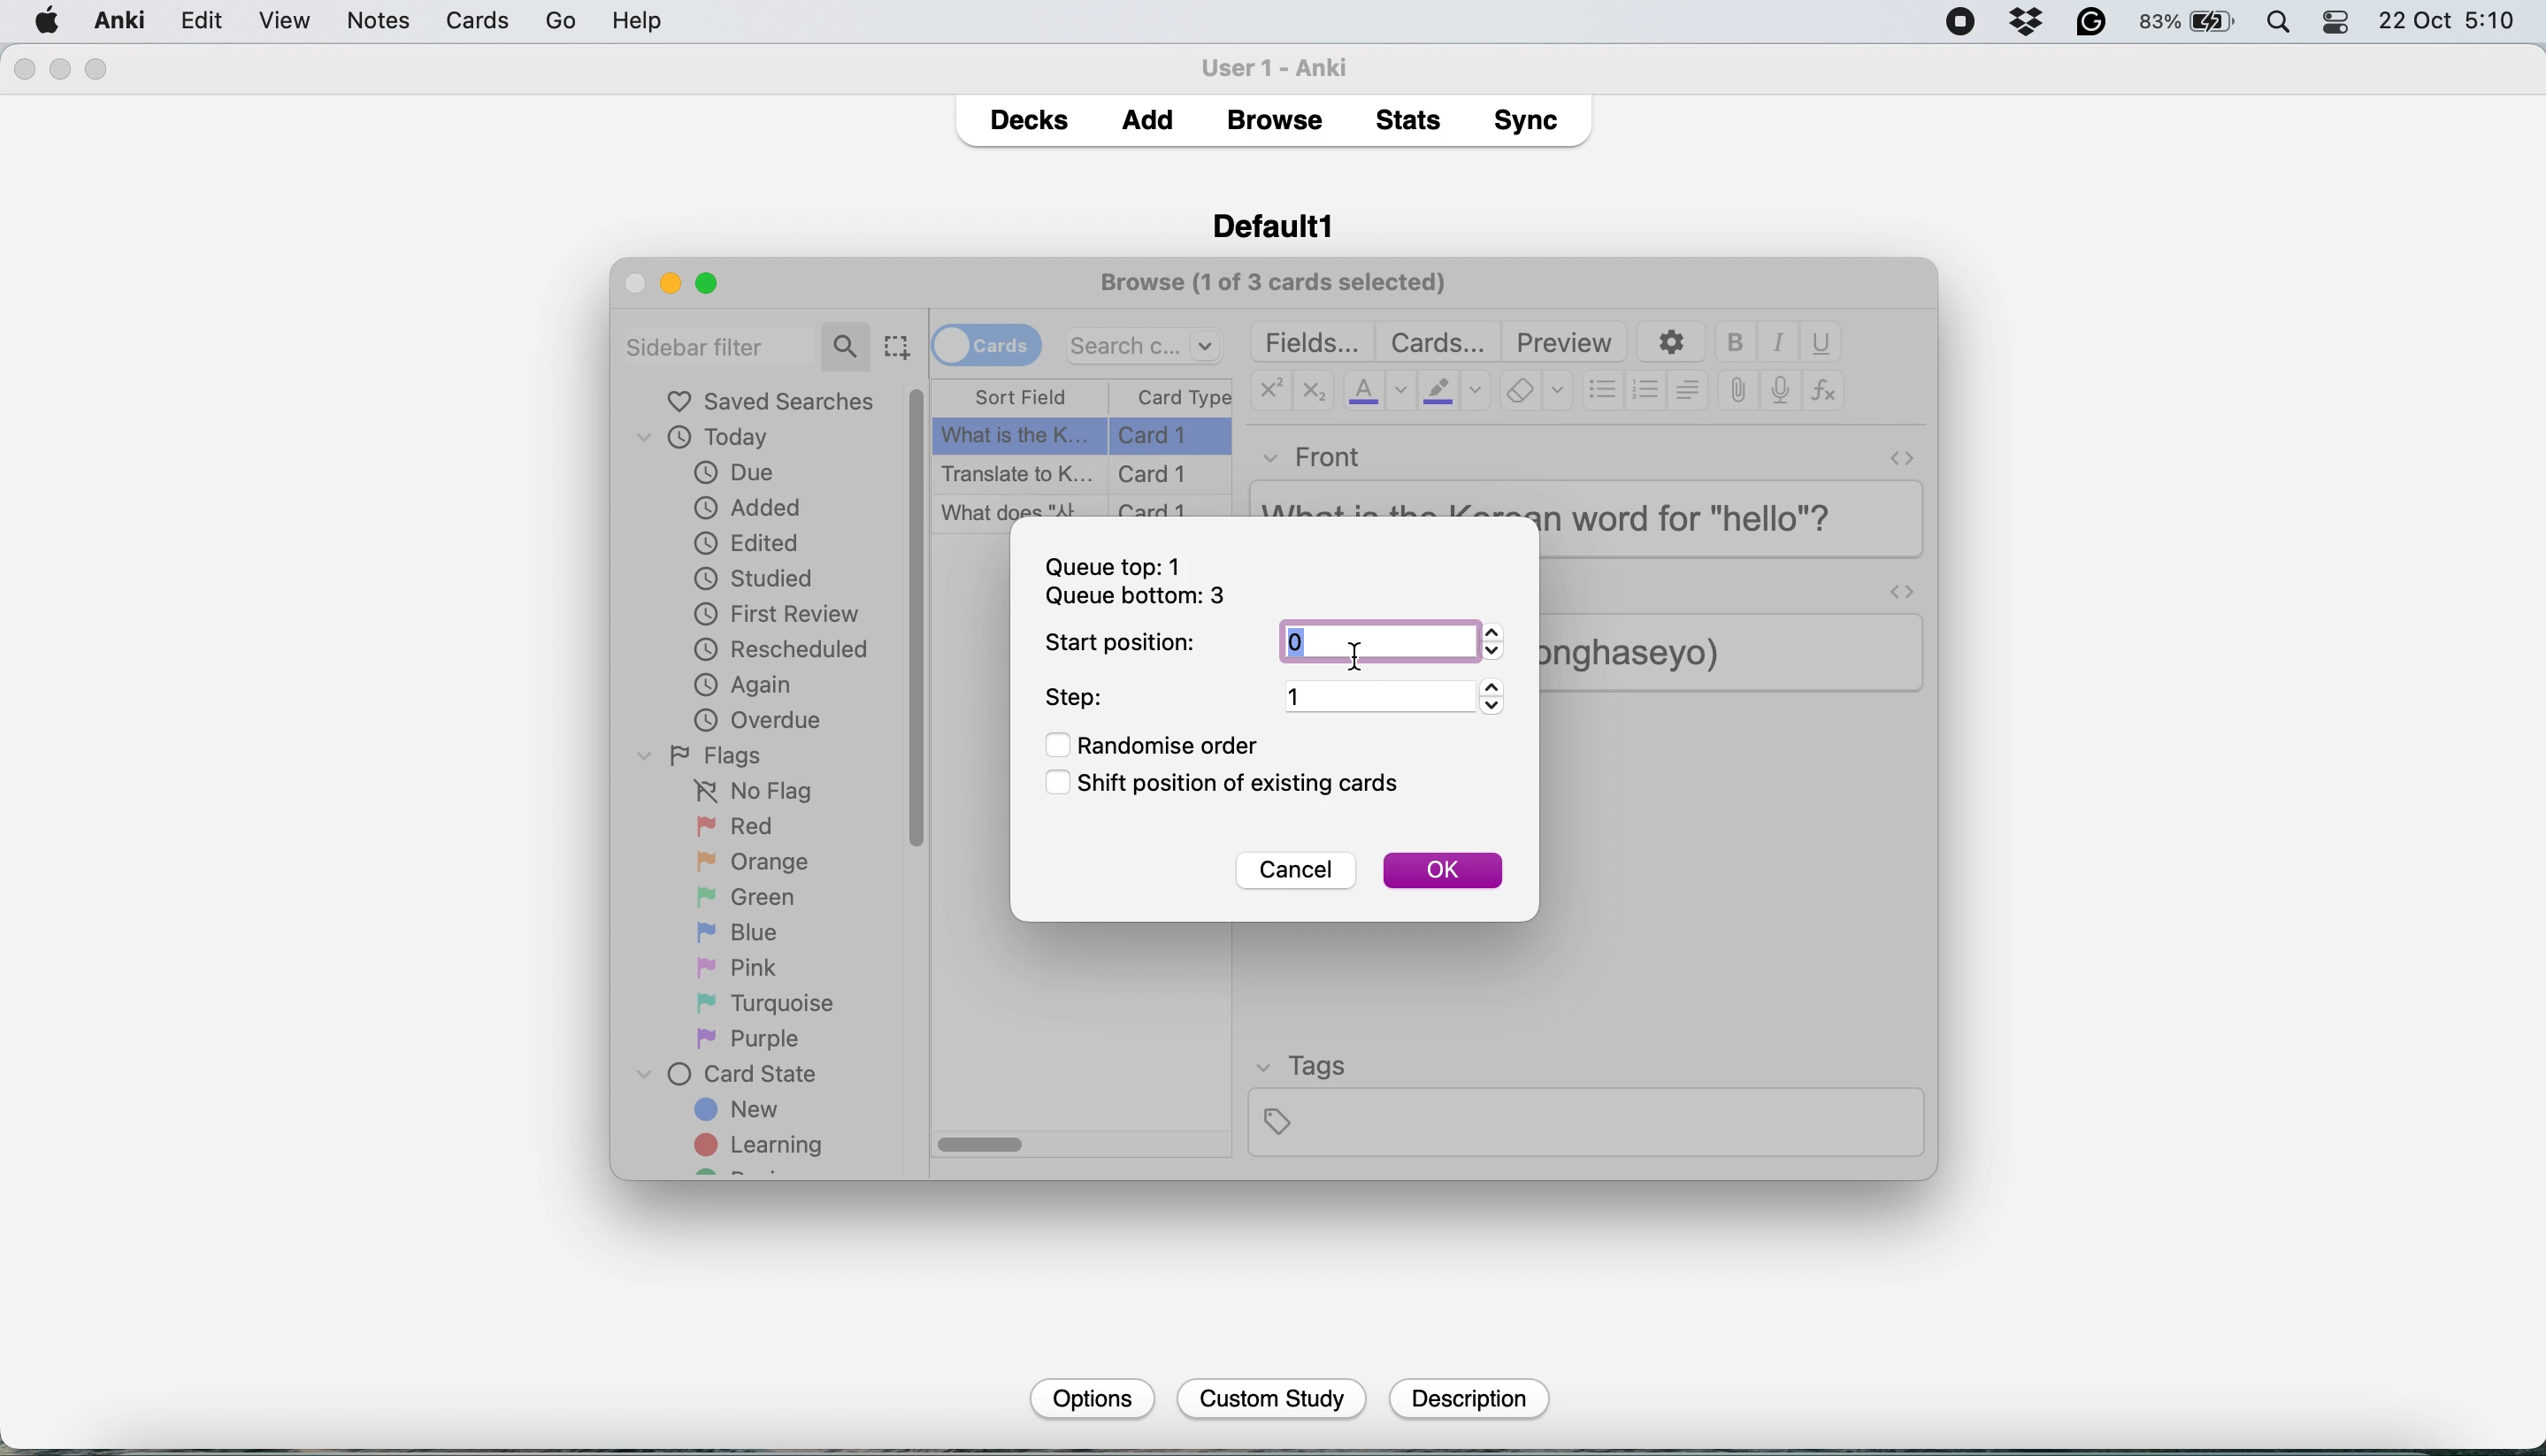 The image size is (2546, 1456). I want to click on orange, so click(752, 861).